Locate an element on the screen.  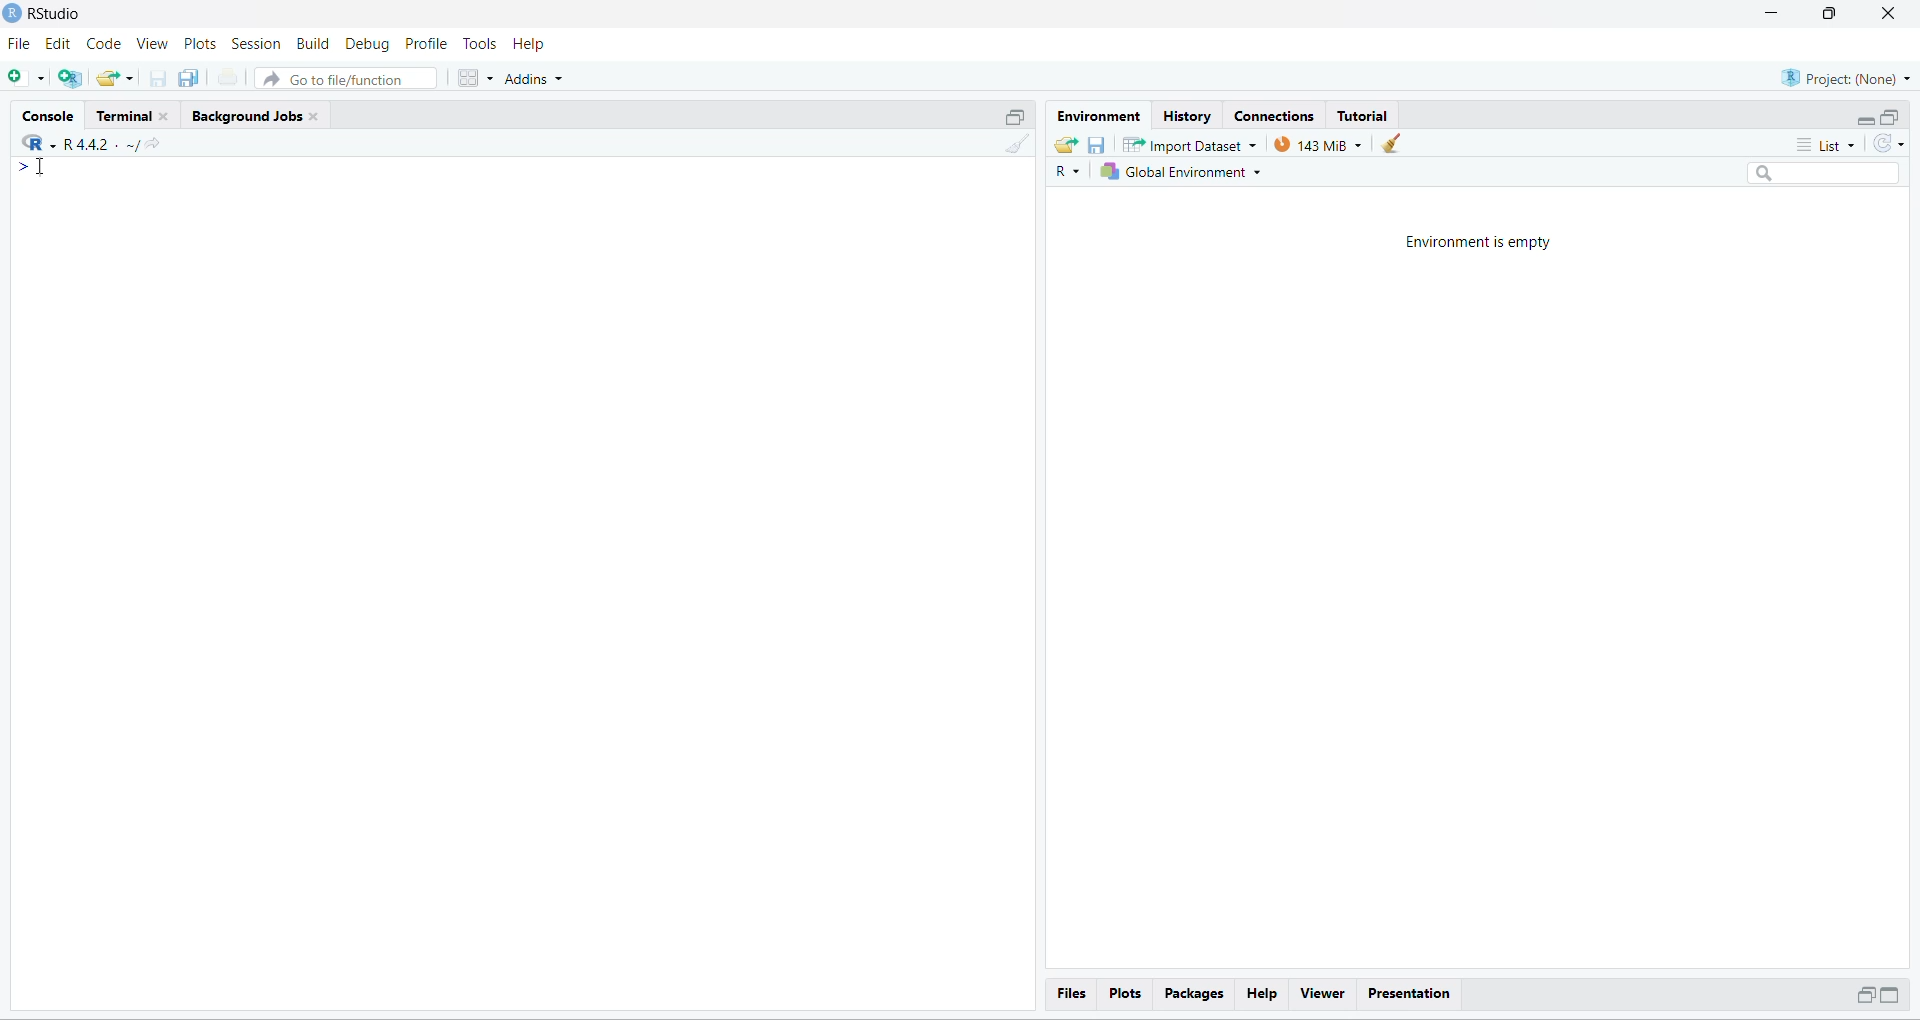
print is located at coordinates (228, 76).